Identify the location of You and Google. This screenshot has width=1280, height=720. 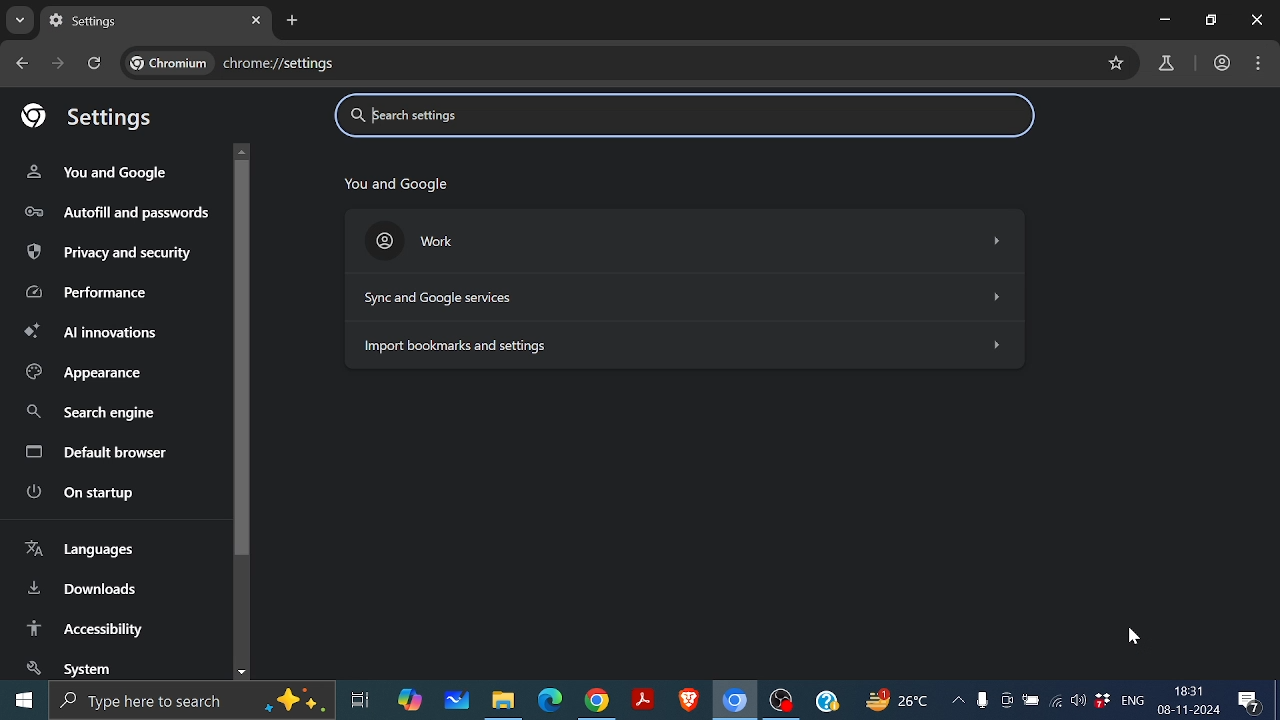
(96, 176).